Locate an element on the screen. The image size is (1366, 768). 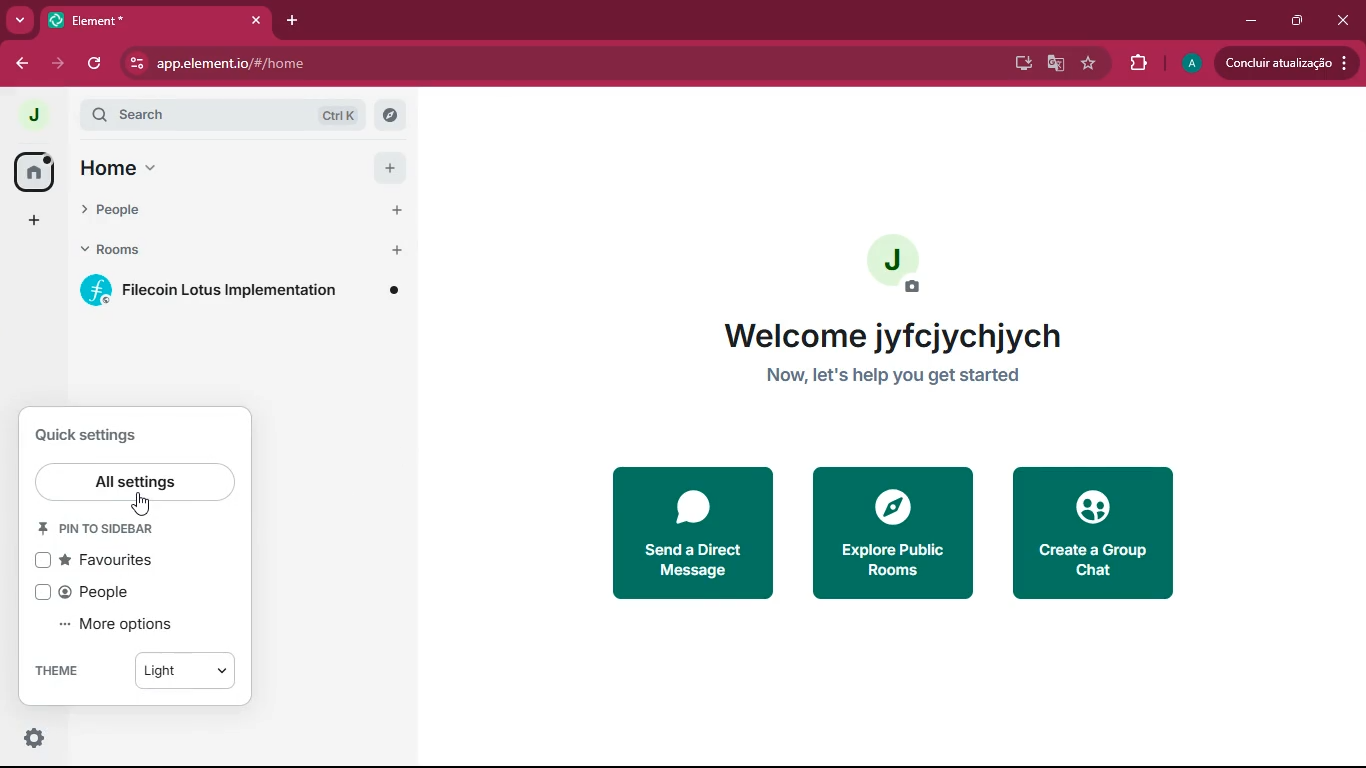
close is located at coordinates (1346, 19).